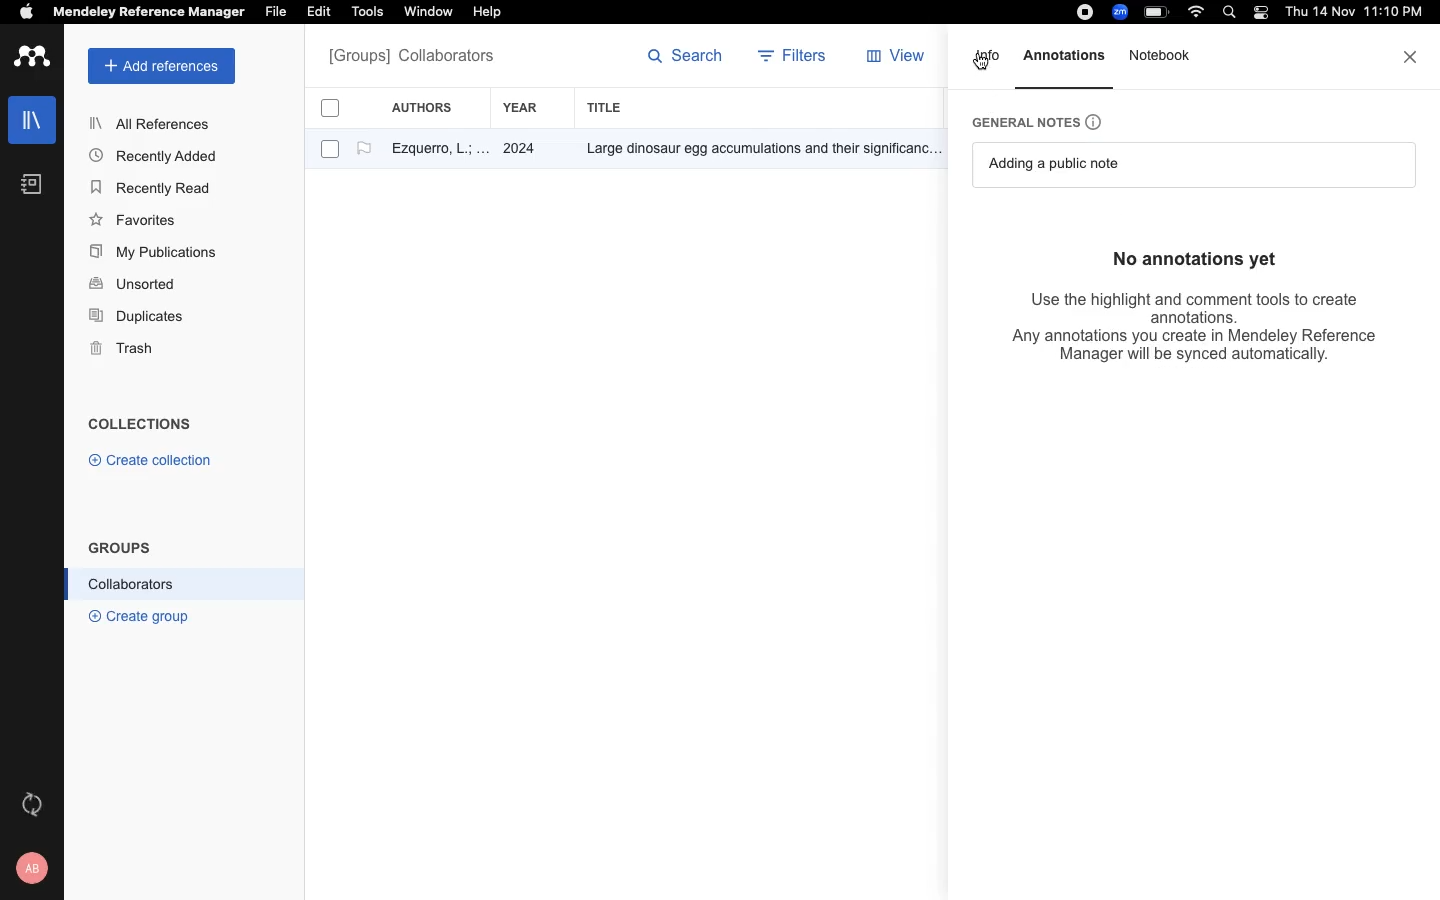 The width and height of the screenshot is (1440, 900). I want to click on add references, so click(162, 66).